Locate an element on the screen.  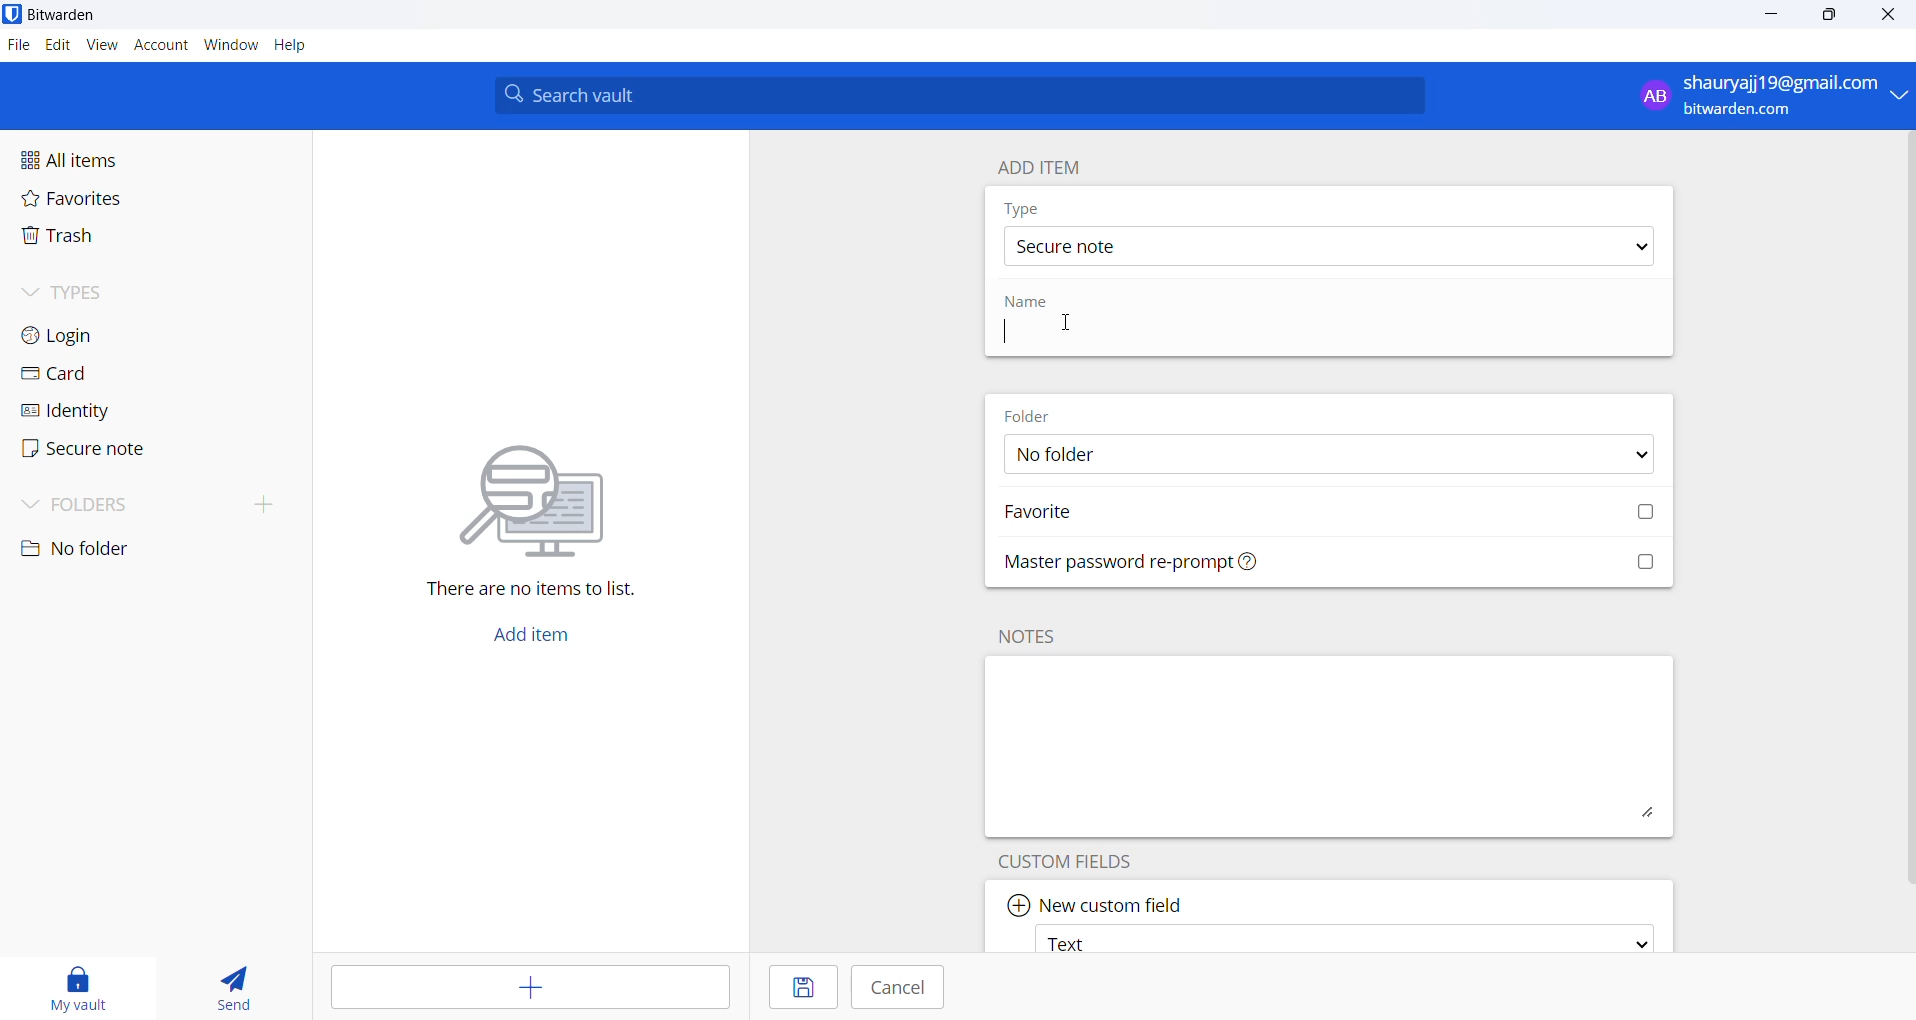
close is located at coordinates (1894, 15).